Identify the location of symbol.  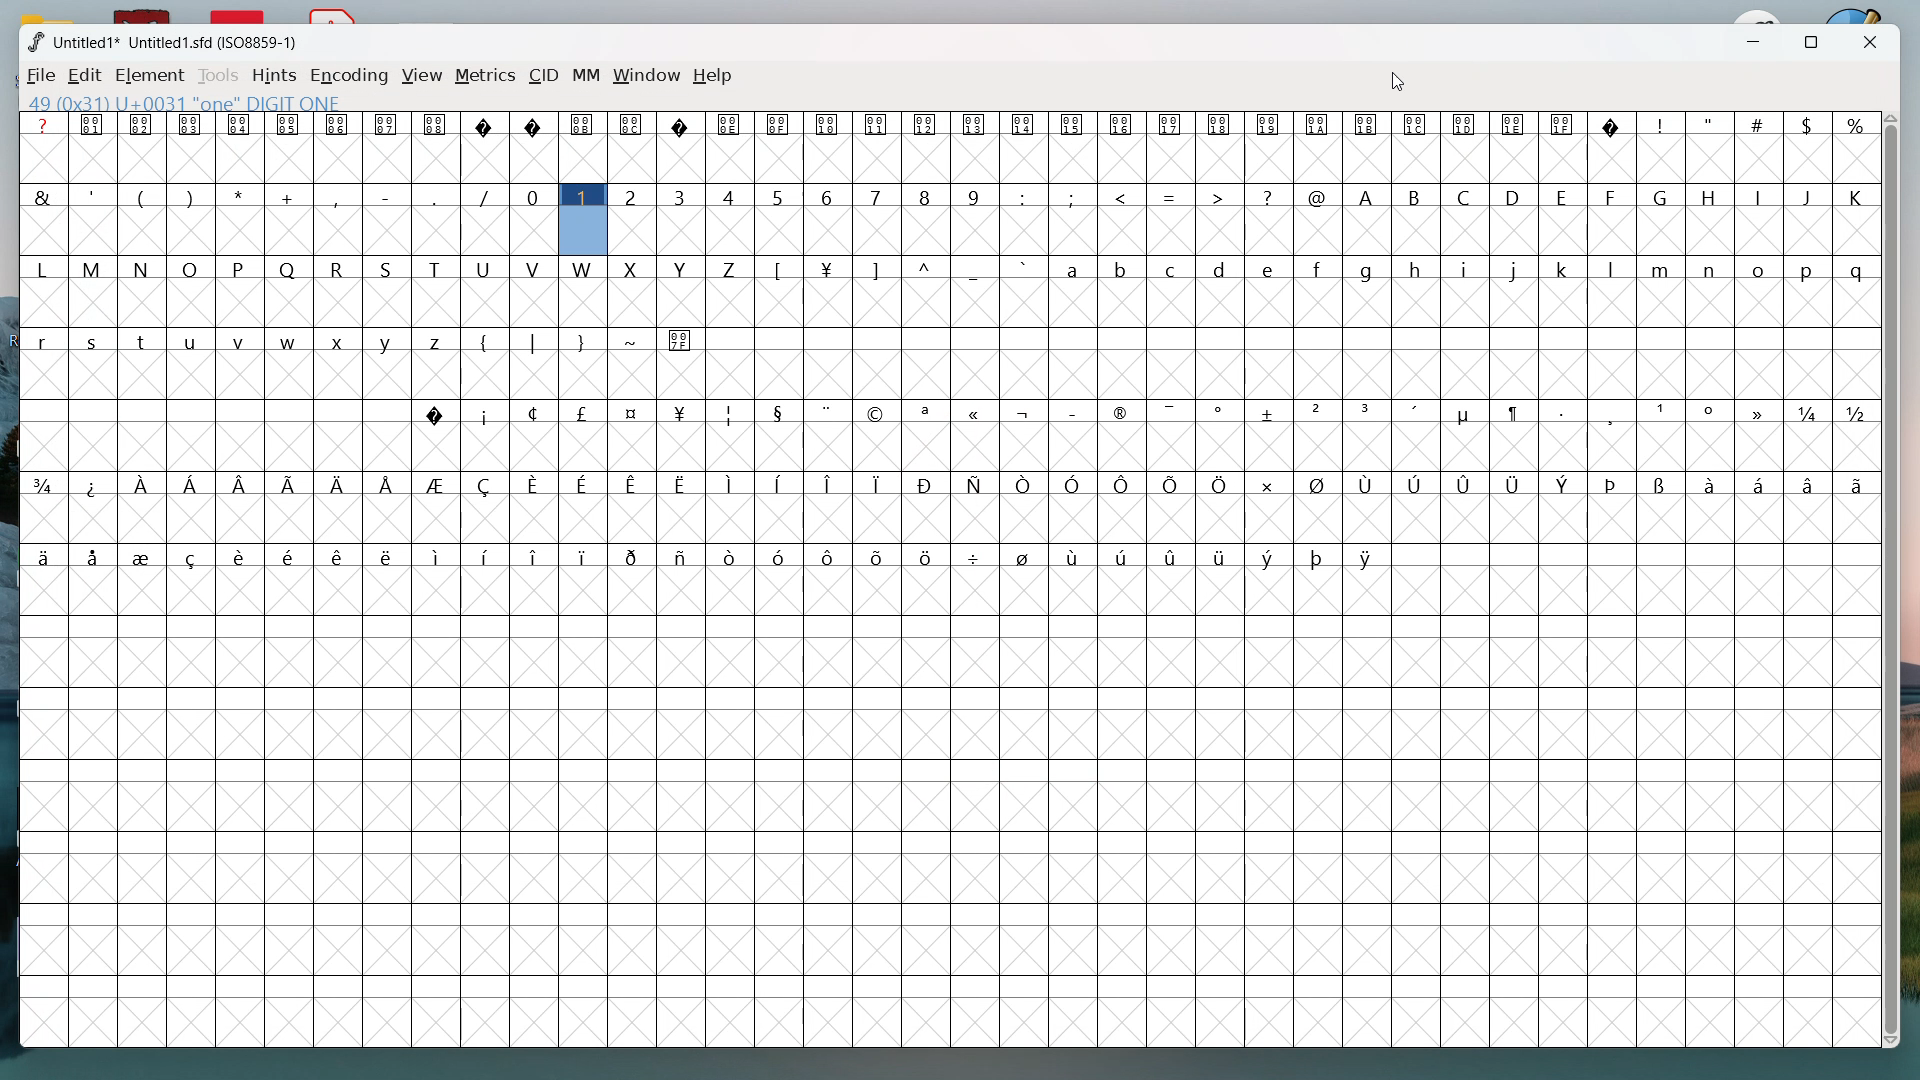
(290, 556).